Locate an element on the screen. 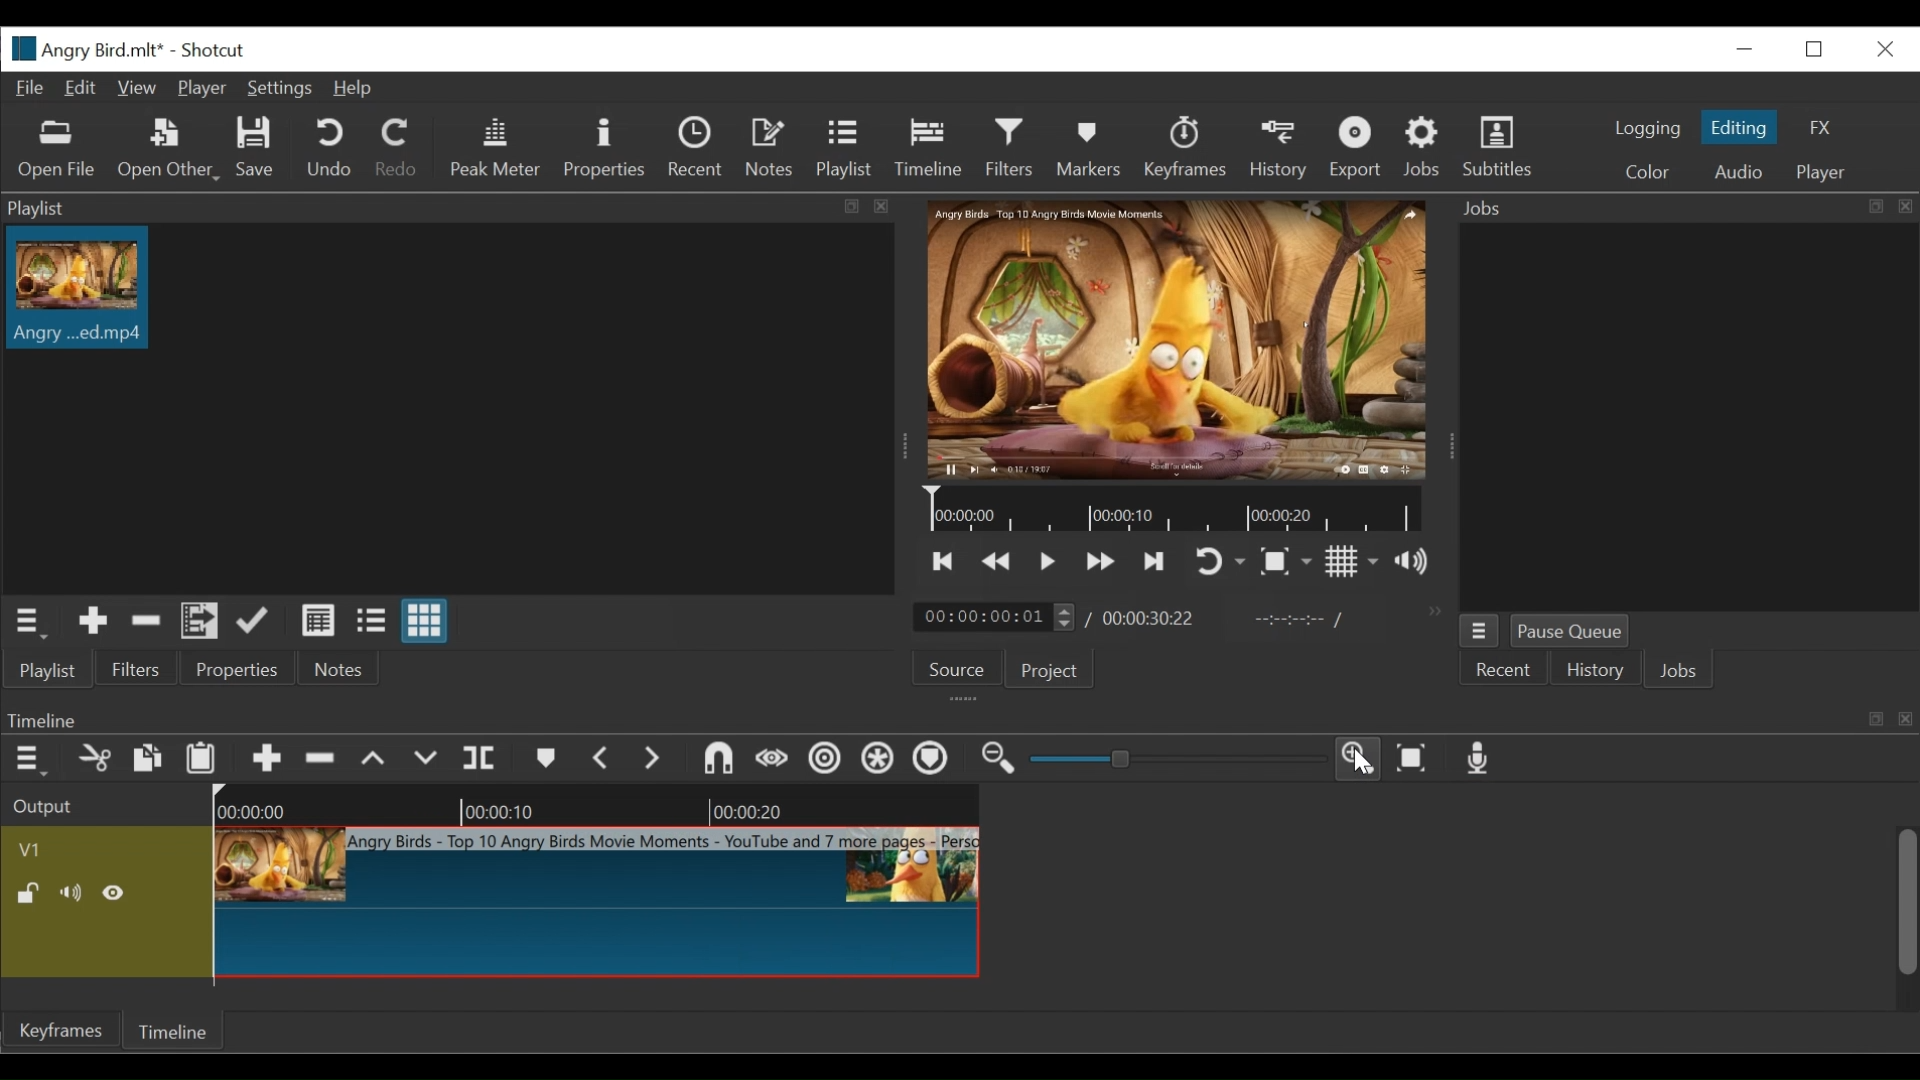 This screenshot has width=1920, height=1080. Vertical Scroll bar is located at coordinates (1905, 902).